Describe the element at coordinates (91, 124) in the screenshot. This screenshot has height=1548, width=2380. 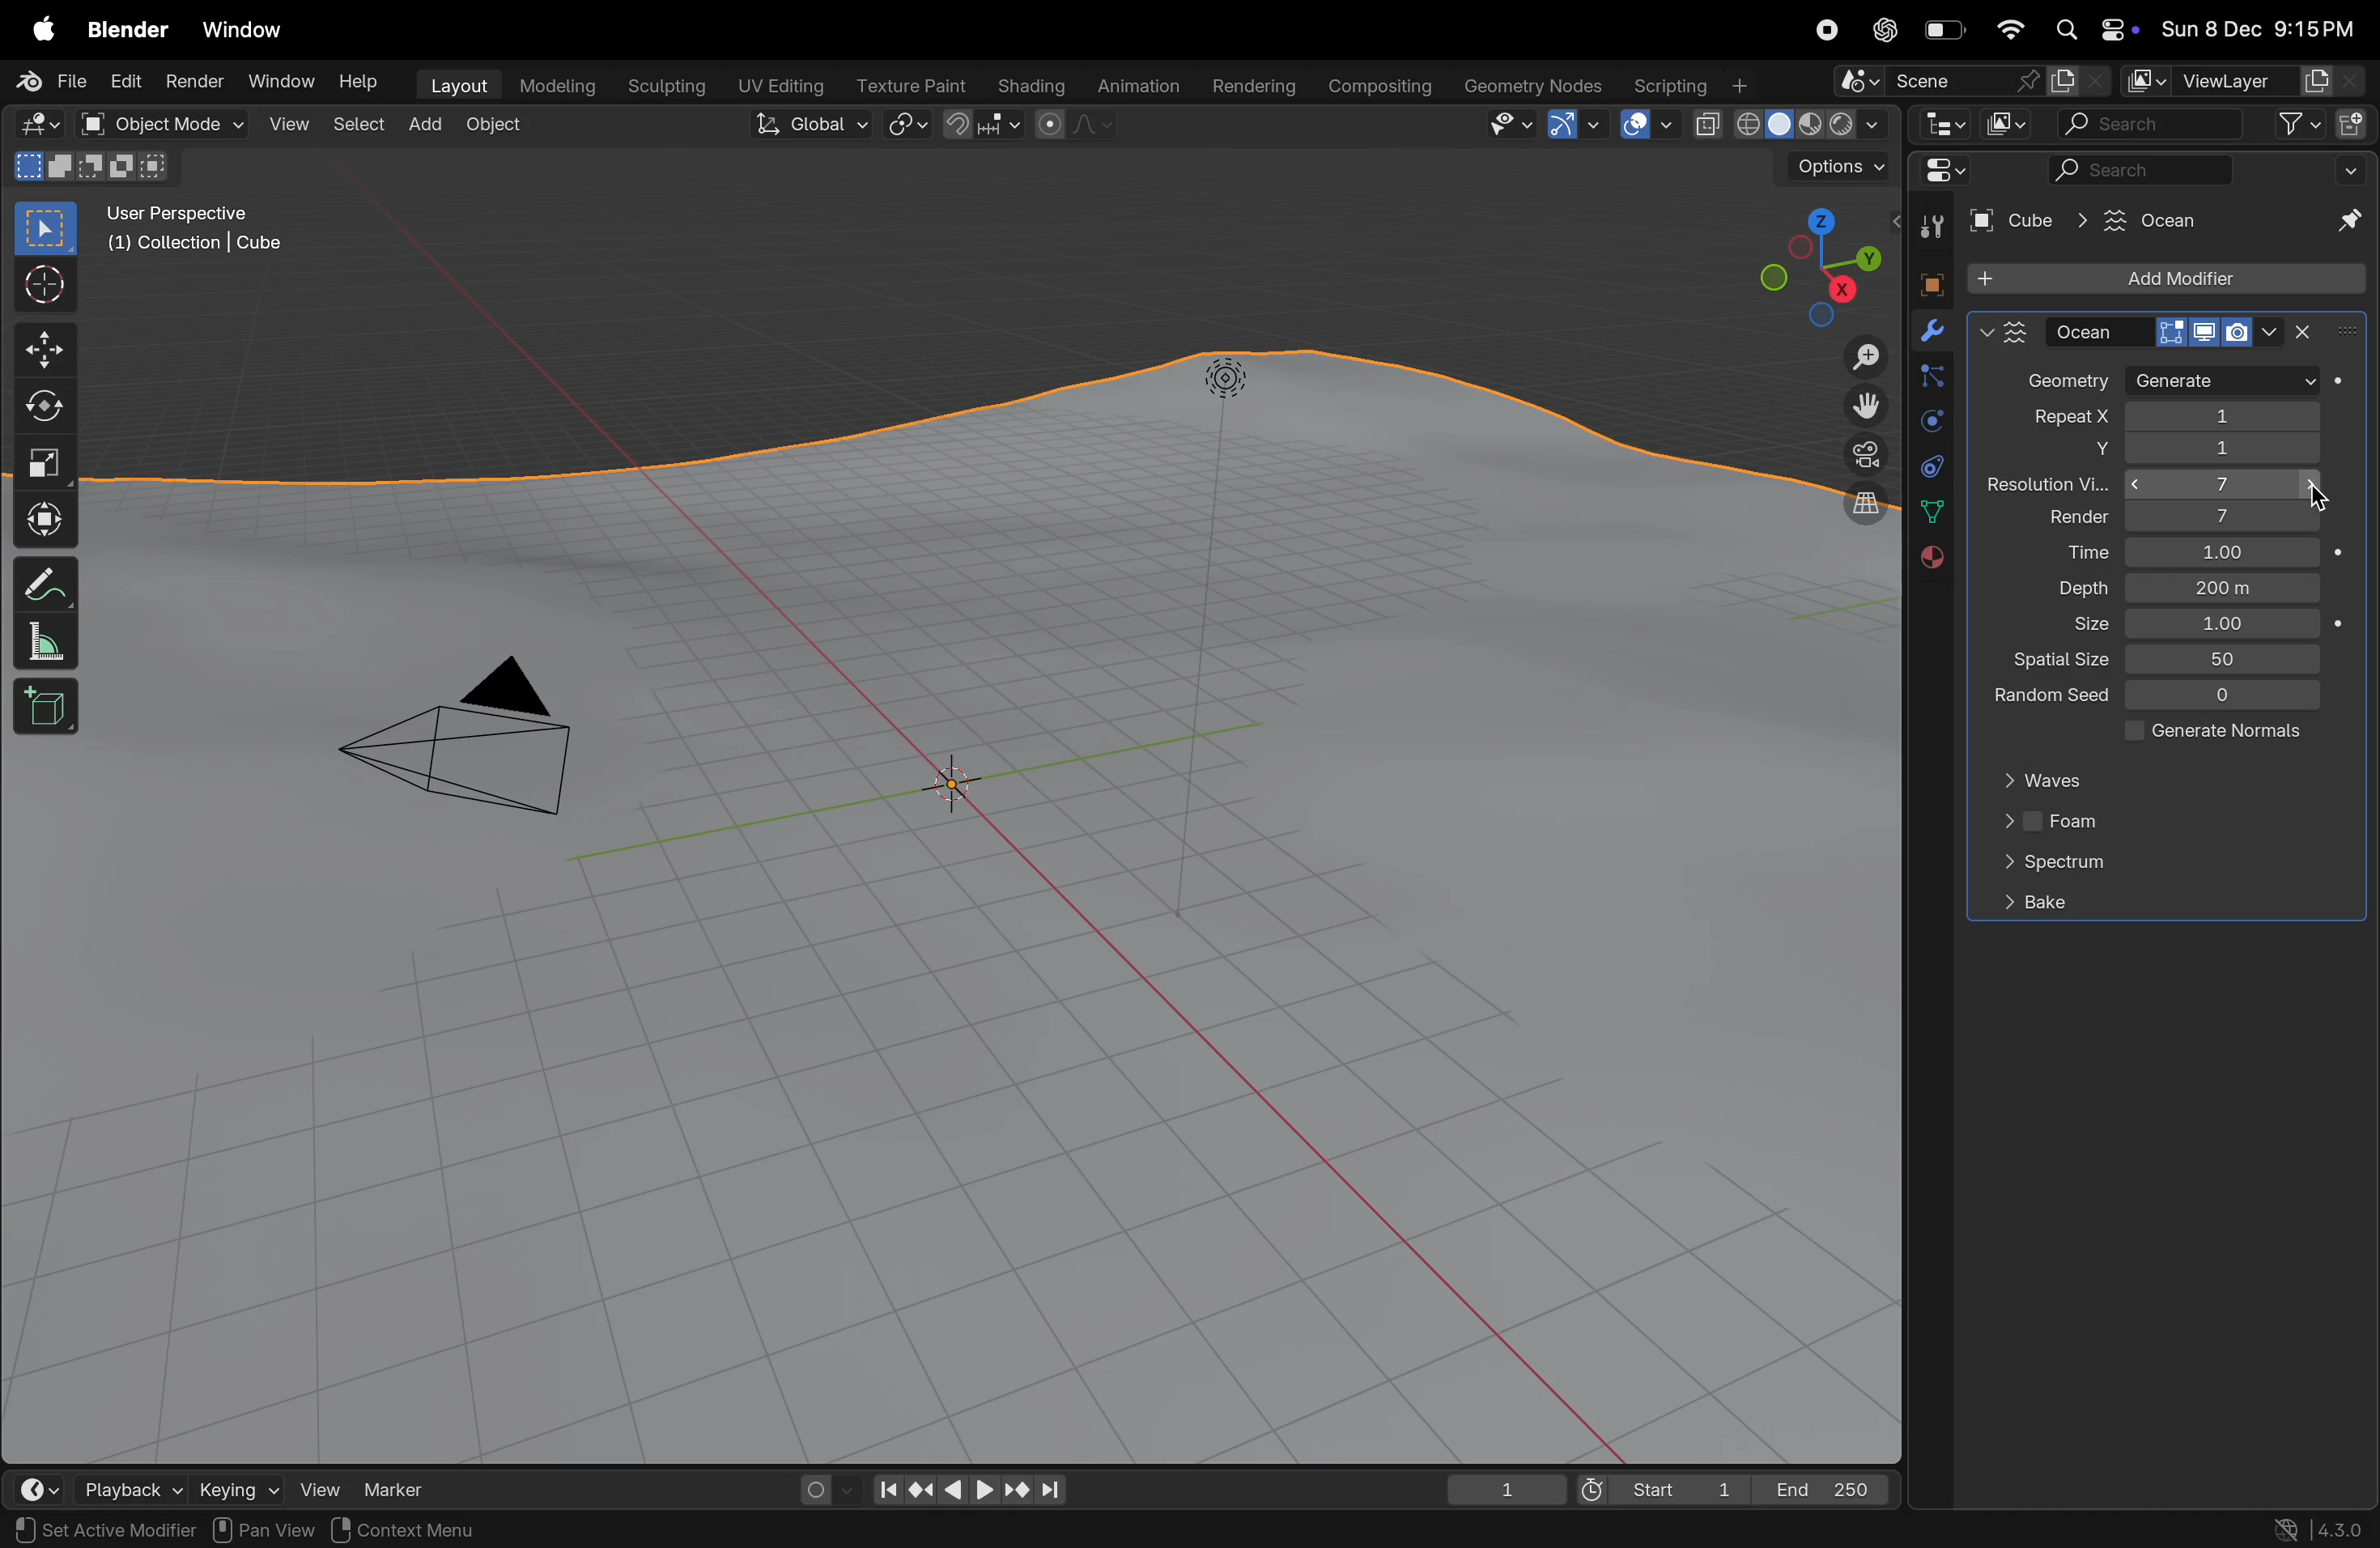
I see `open` at that location.